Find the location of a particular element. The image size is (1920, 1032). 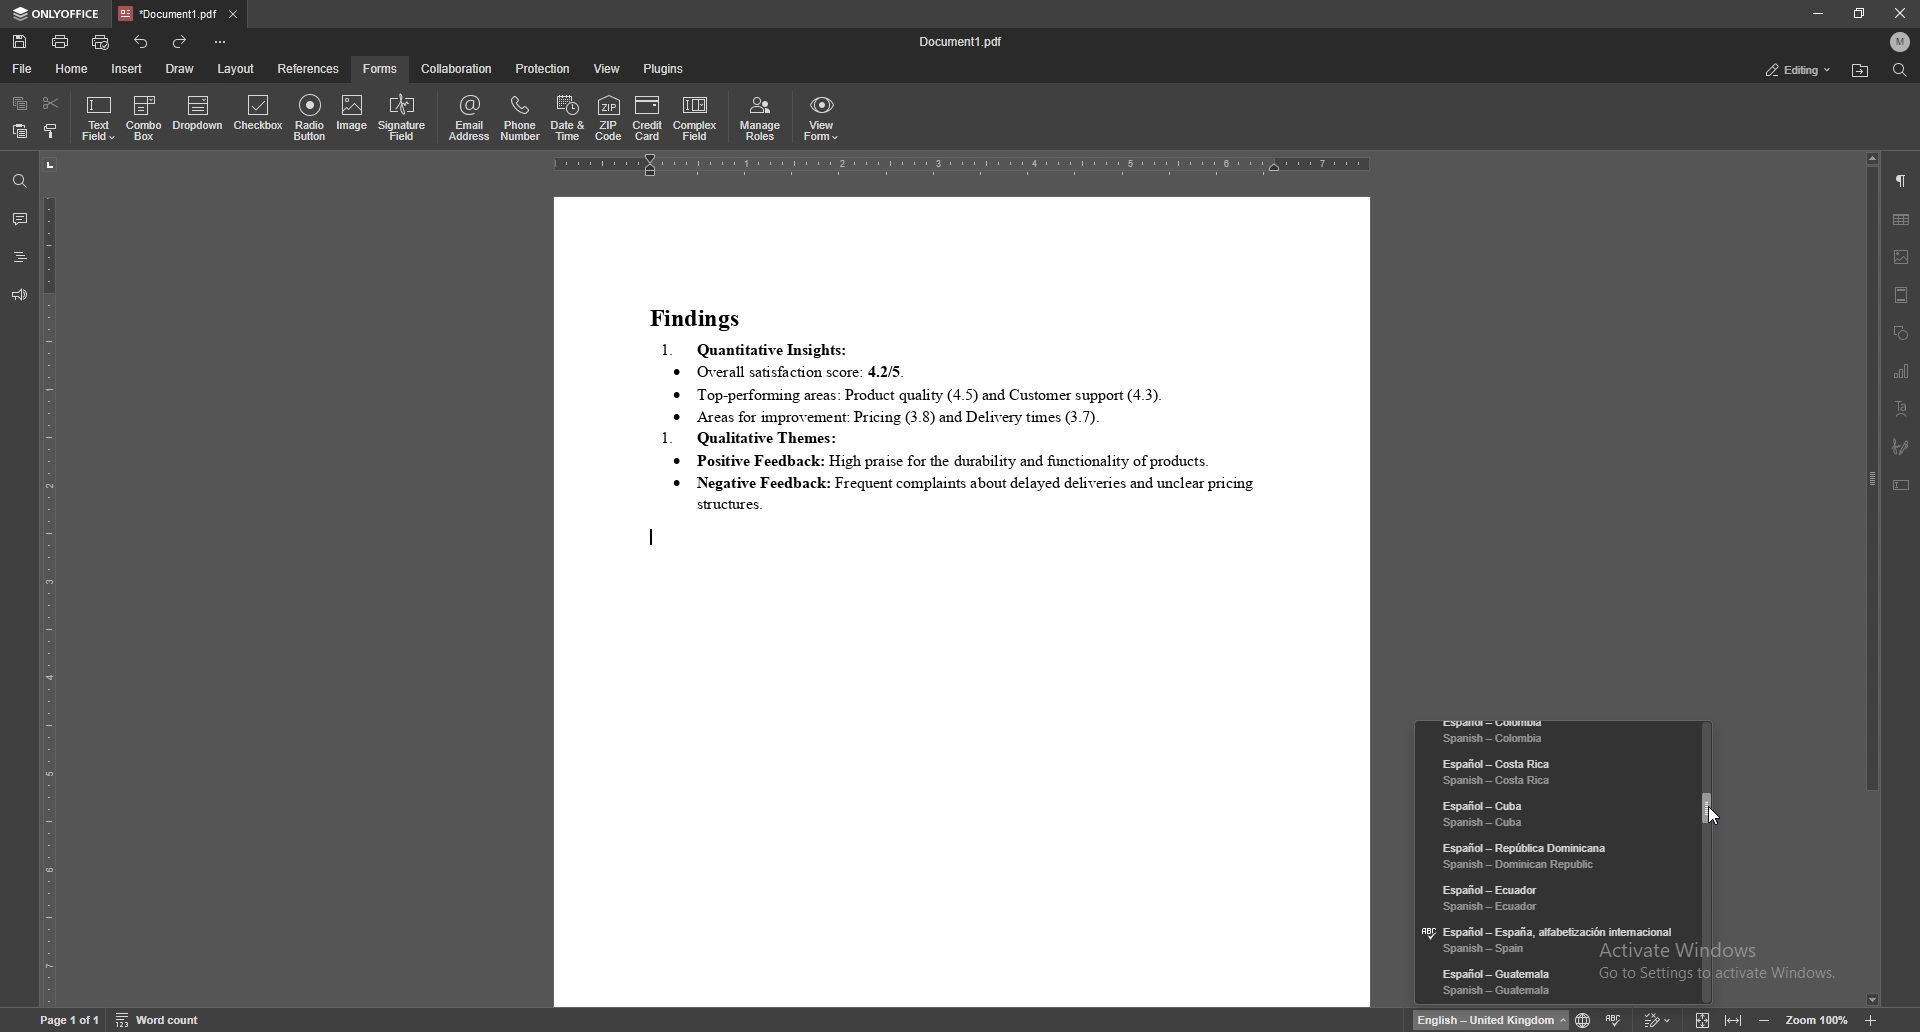

close tab is located at coordinates (233, 15).